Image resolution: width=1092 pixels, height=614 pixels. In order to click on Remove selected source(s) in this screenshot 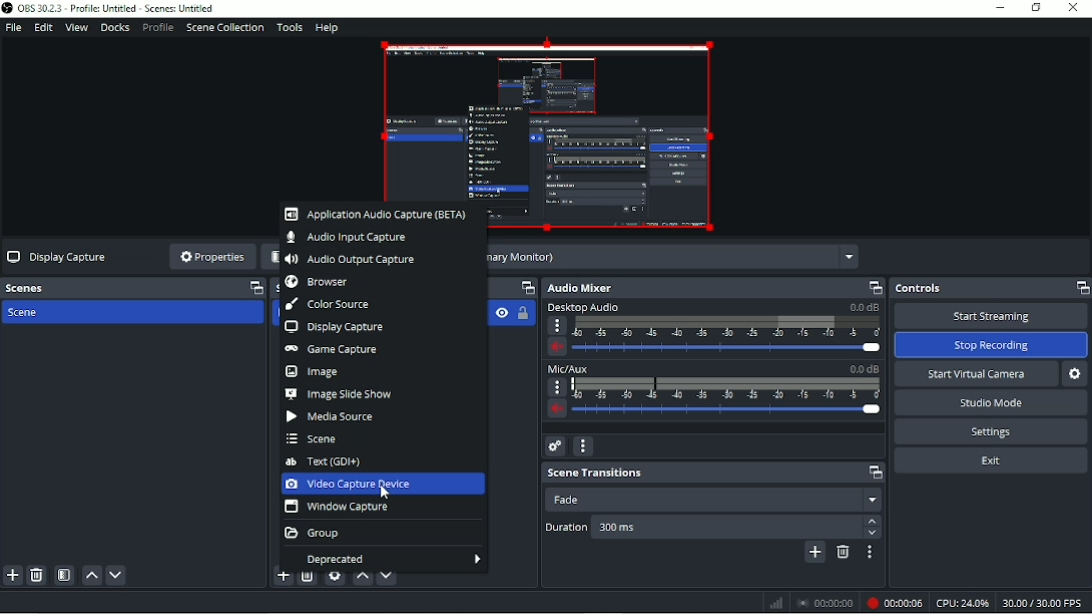, I will do `click(308, 580)`.